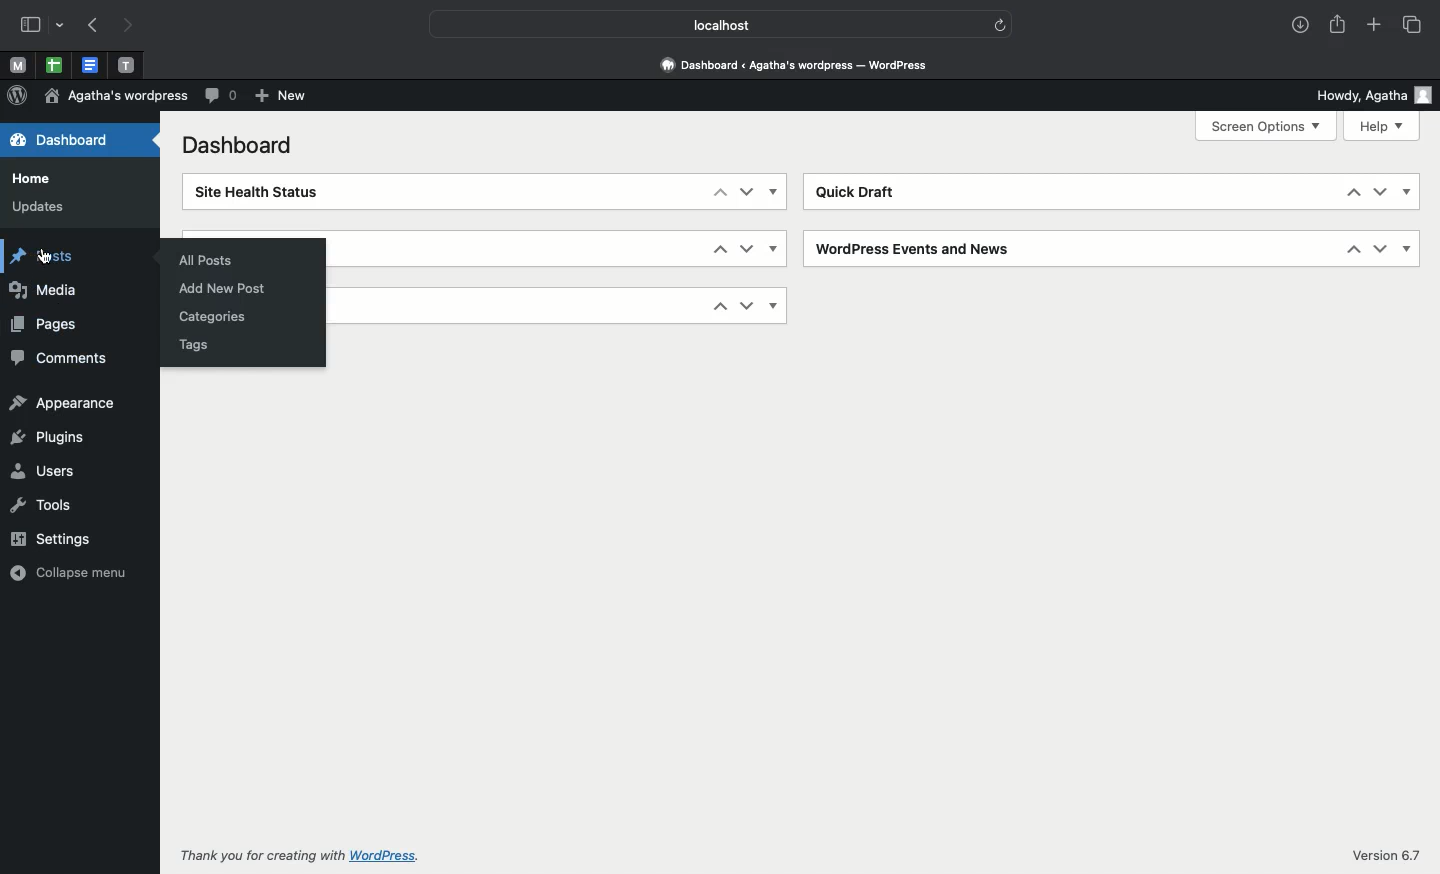  What do you see at coordinates (260, 192) in the screenshot?
I see `Site health status` at bounding box center [260, 192].